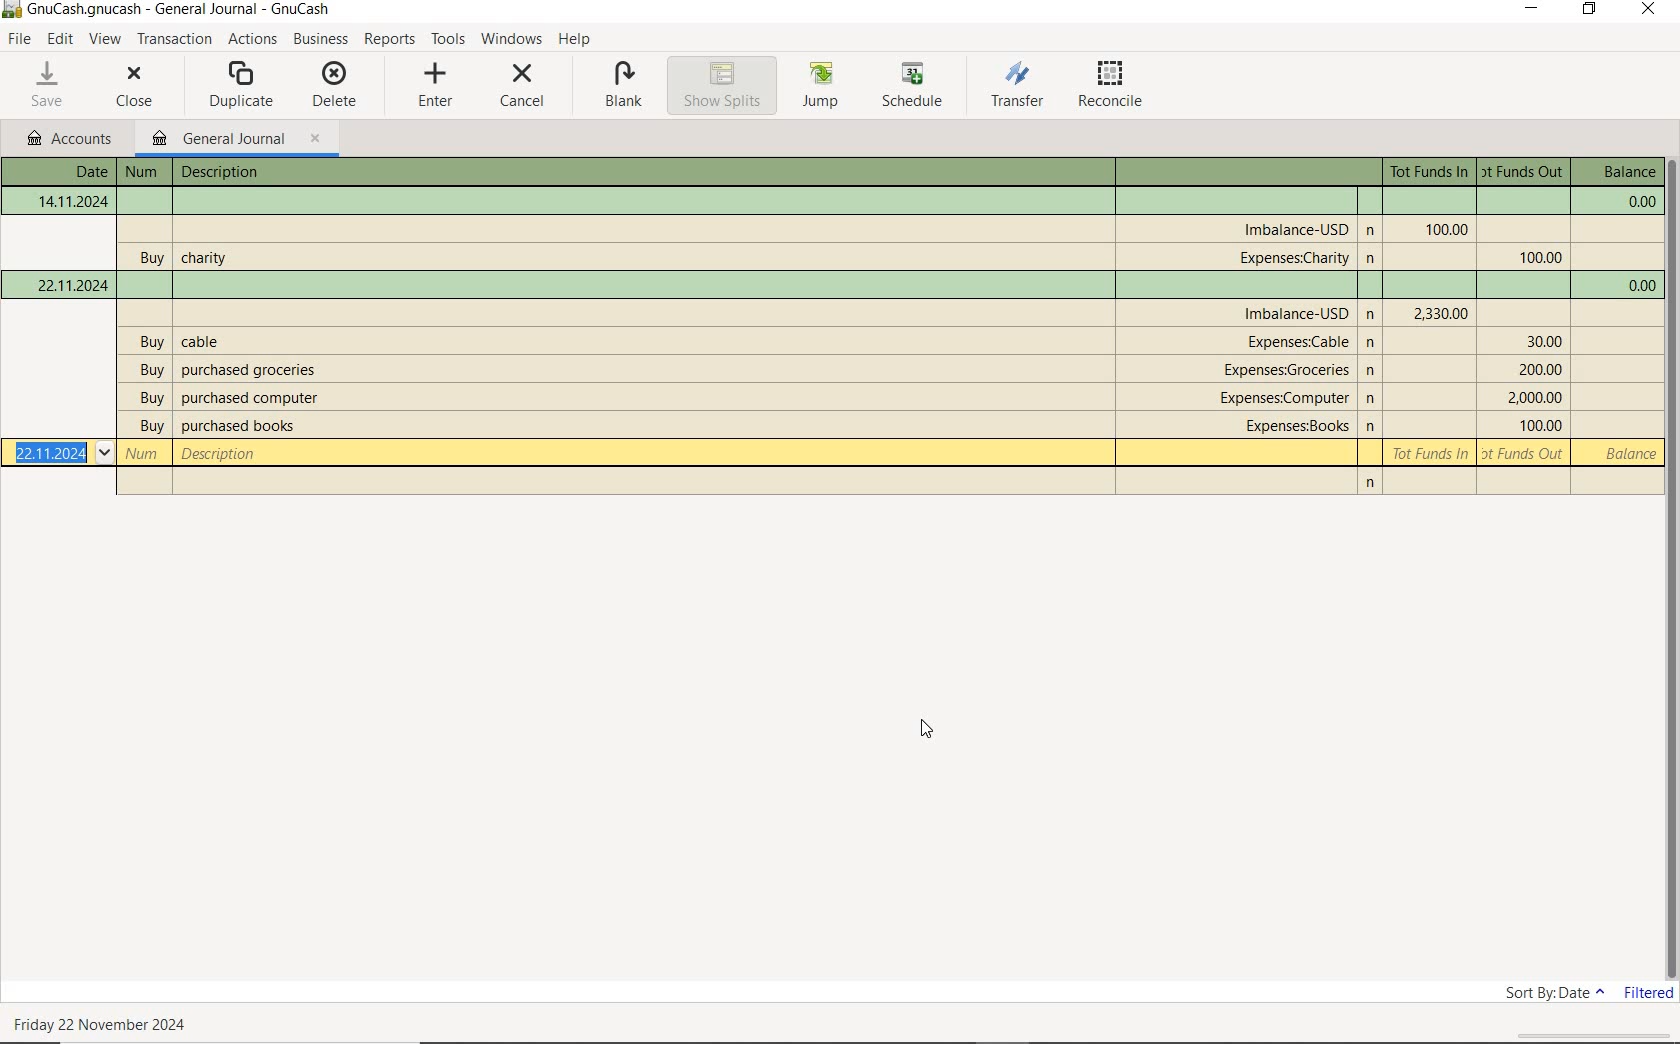 The width and height of the screenshot is (1680, 1044). What do you see at coordinates (391, 40) in the screenshot?
I see `REPORTS` at bounding box center [391, 40].